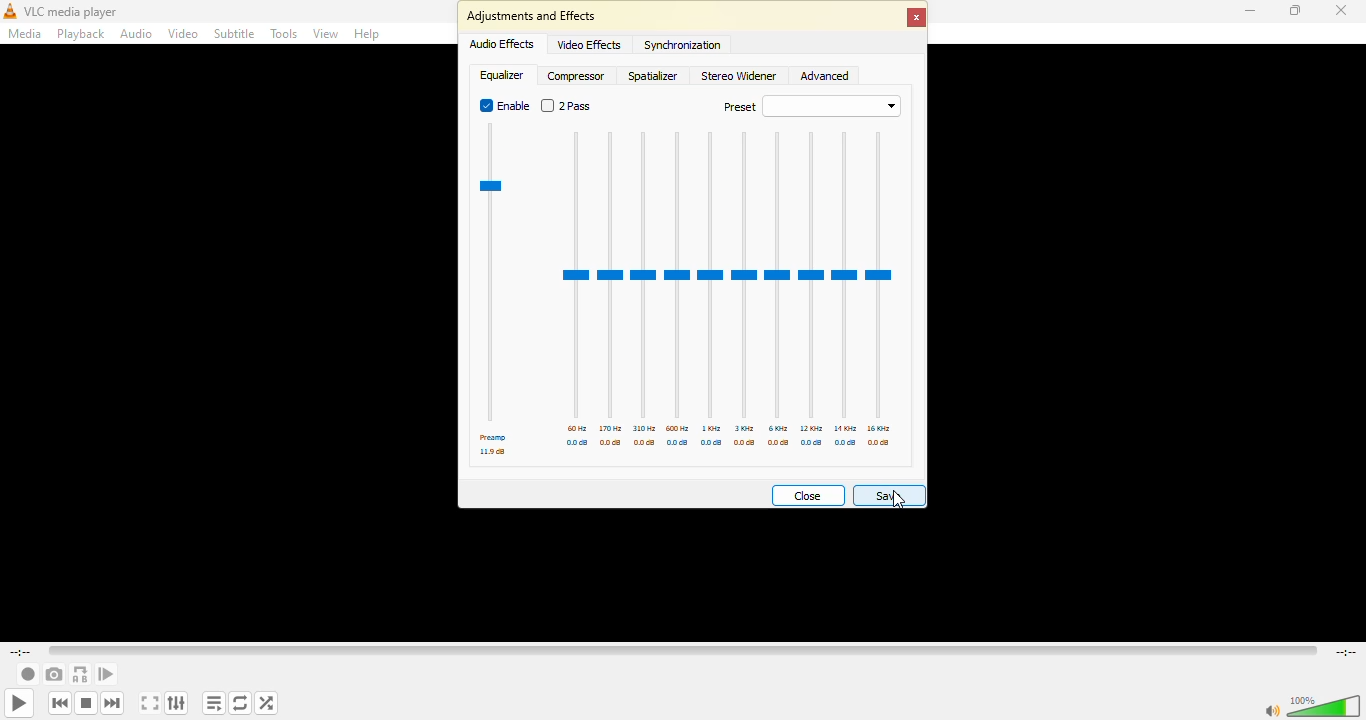 Image resolution: width=1366 pixels, height=720 pixels. What do you see at coordinates (655, 79) in the screenshot?
I see `spatializer` at bounding box center [655, 79].